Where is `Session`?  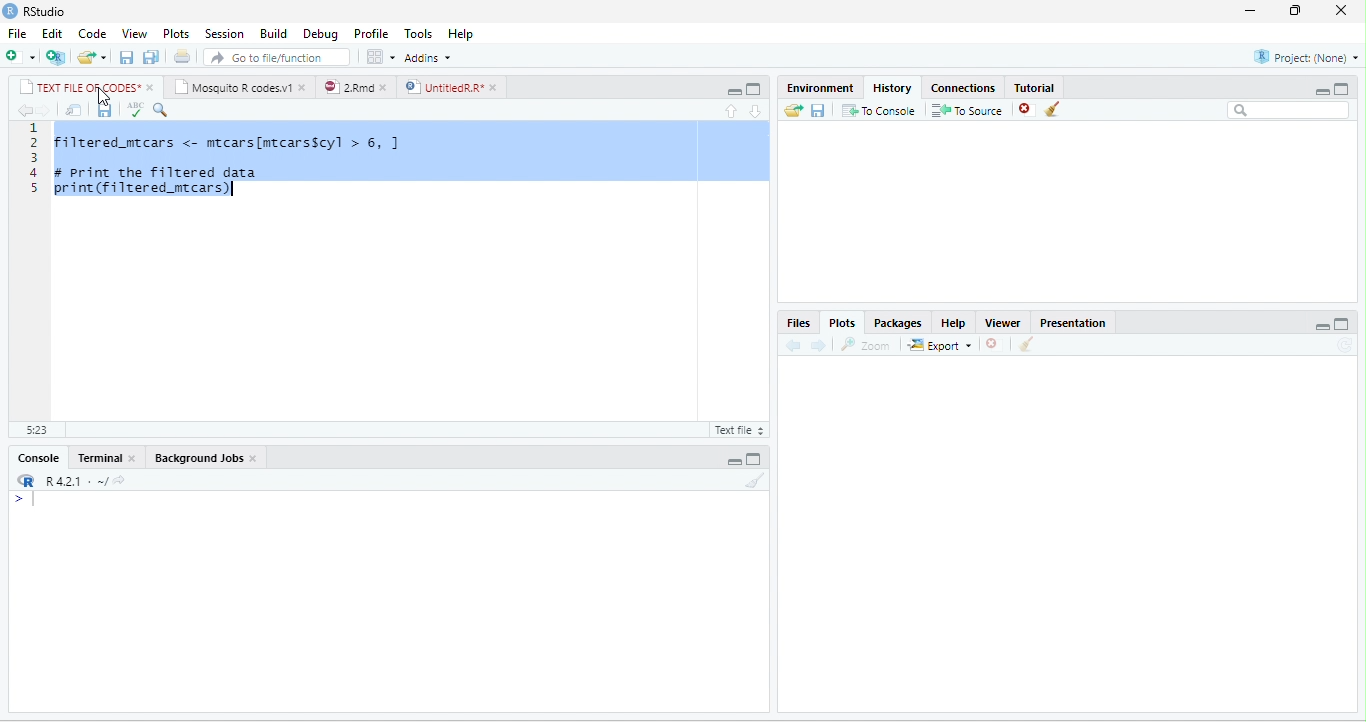
Session is located at coordinates (225, 33).